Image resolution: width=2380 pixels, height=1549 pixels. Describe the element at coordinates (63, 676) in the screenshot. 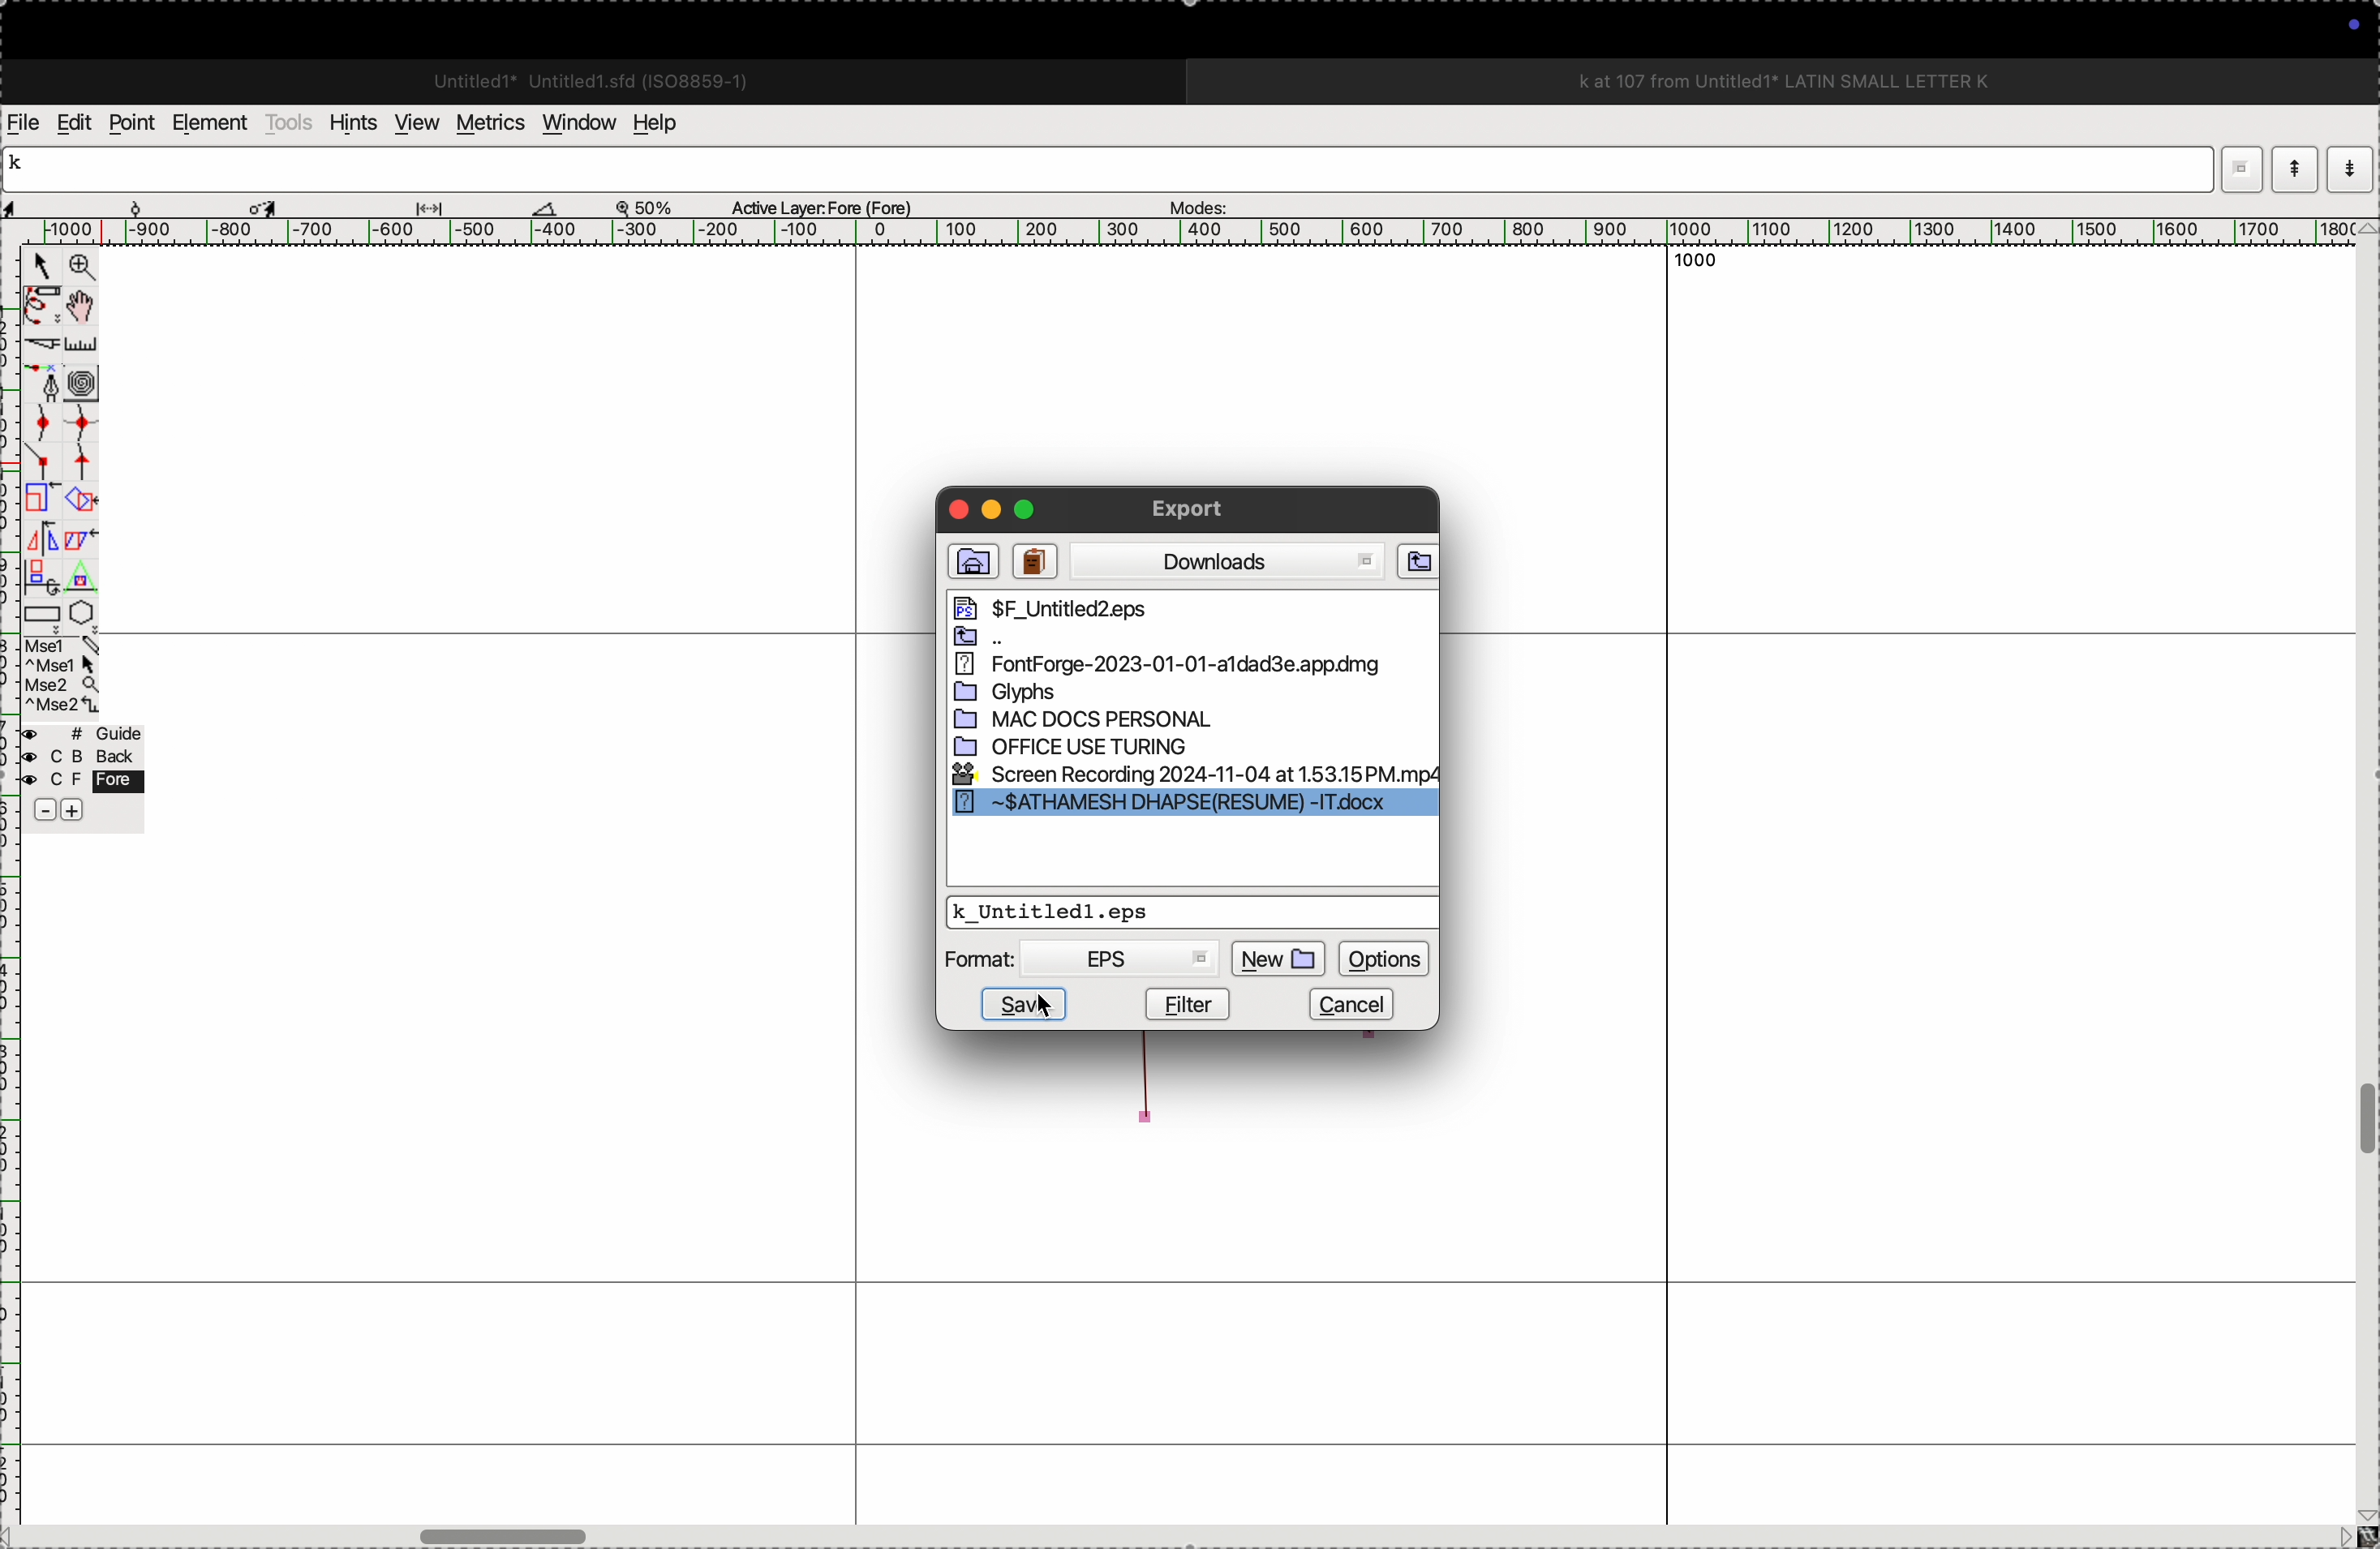

I see `mse` at that location.